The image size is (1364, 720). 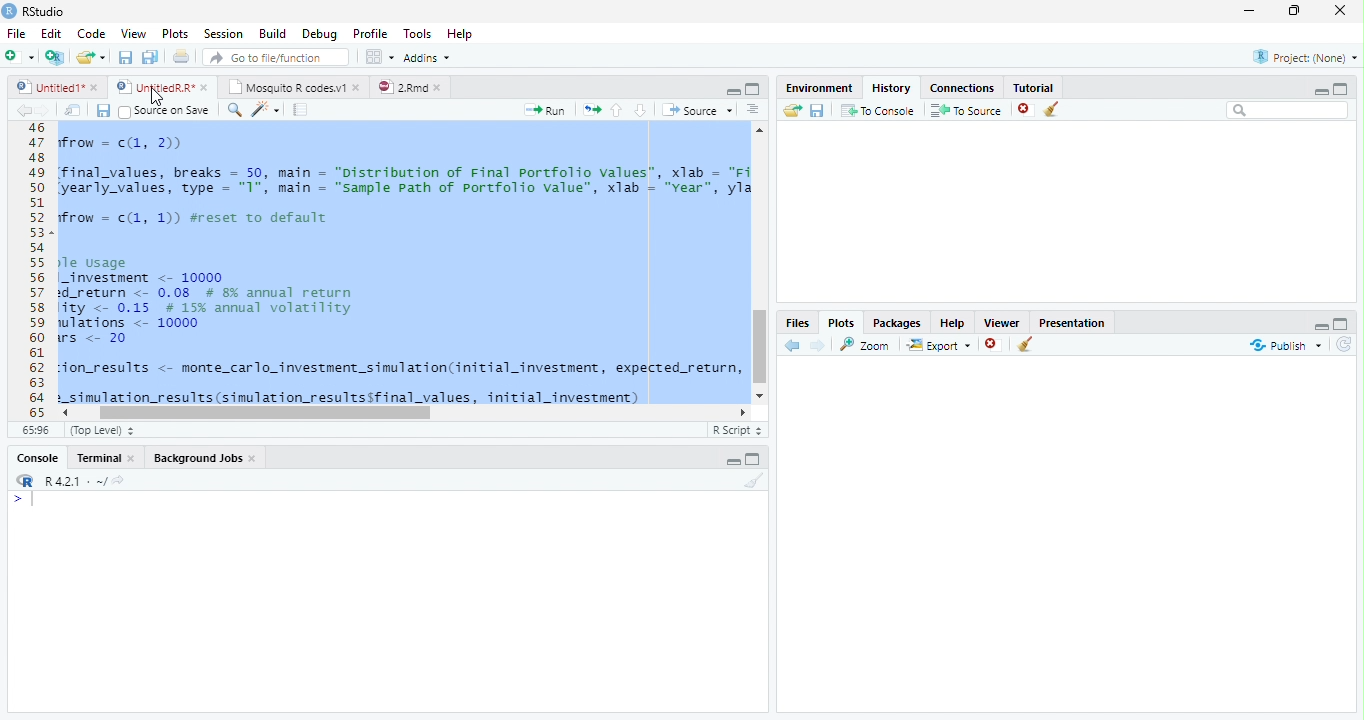 I want to click on Scroll down, so click(x=761, y=393).